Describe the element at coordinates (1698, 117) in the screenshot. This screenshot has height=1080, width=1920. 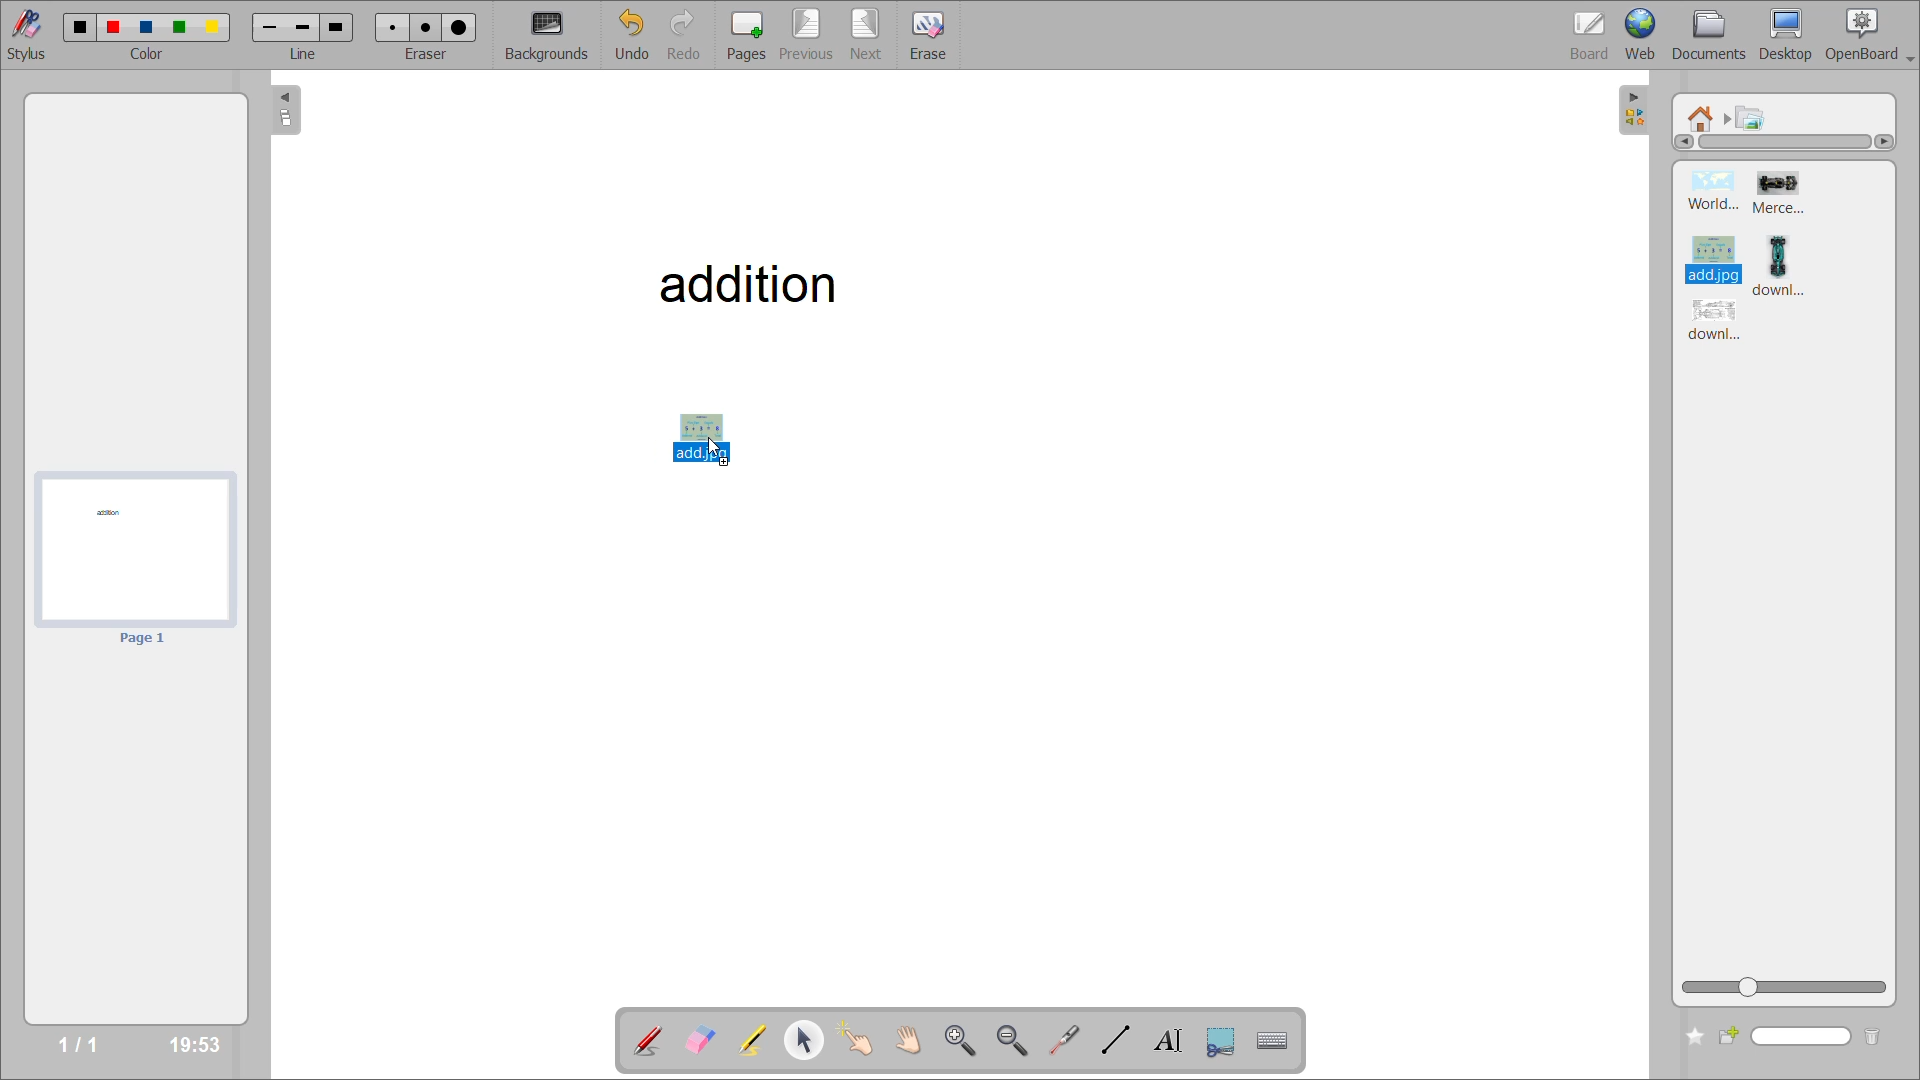
I see `root` at that location.